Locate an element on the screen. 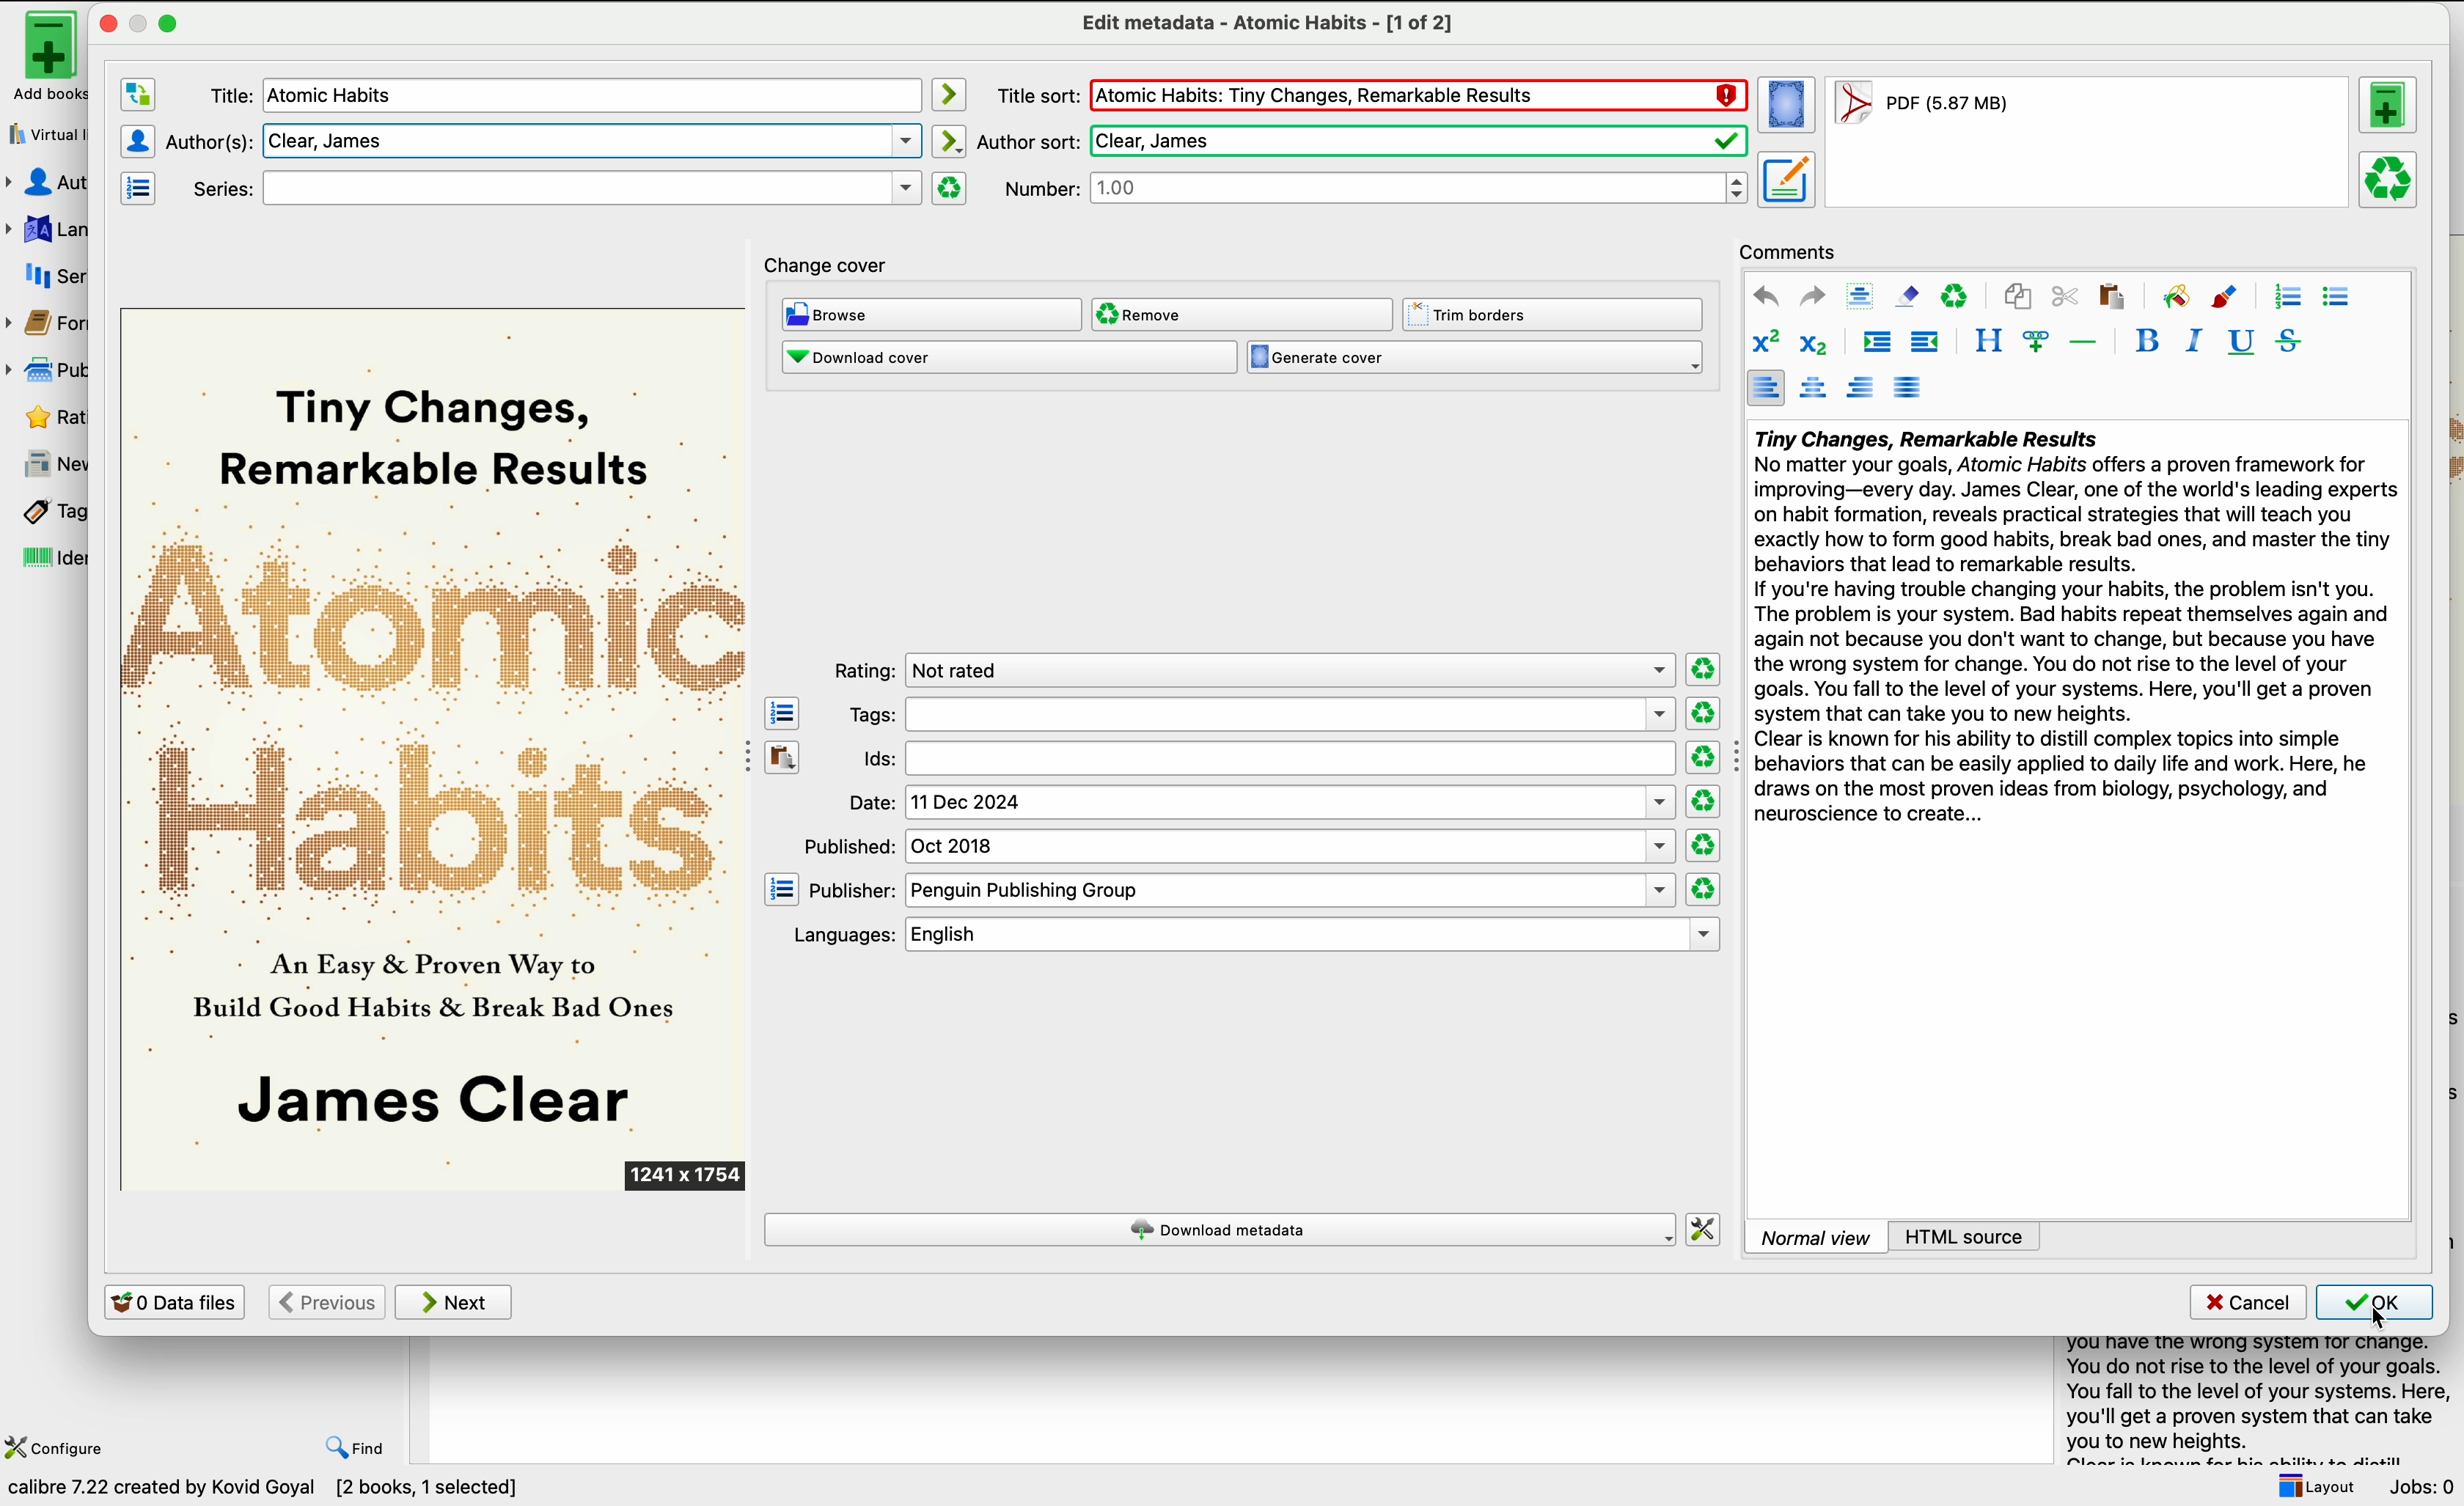 The width and height of the screenshot is (2464, 1506). paste the contents of the clipboard is located at coordinates (783, 755).